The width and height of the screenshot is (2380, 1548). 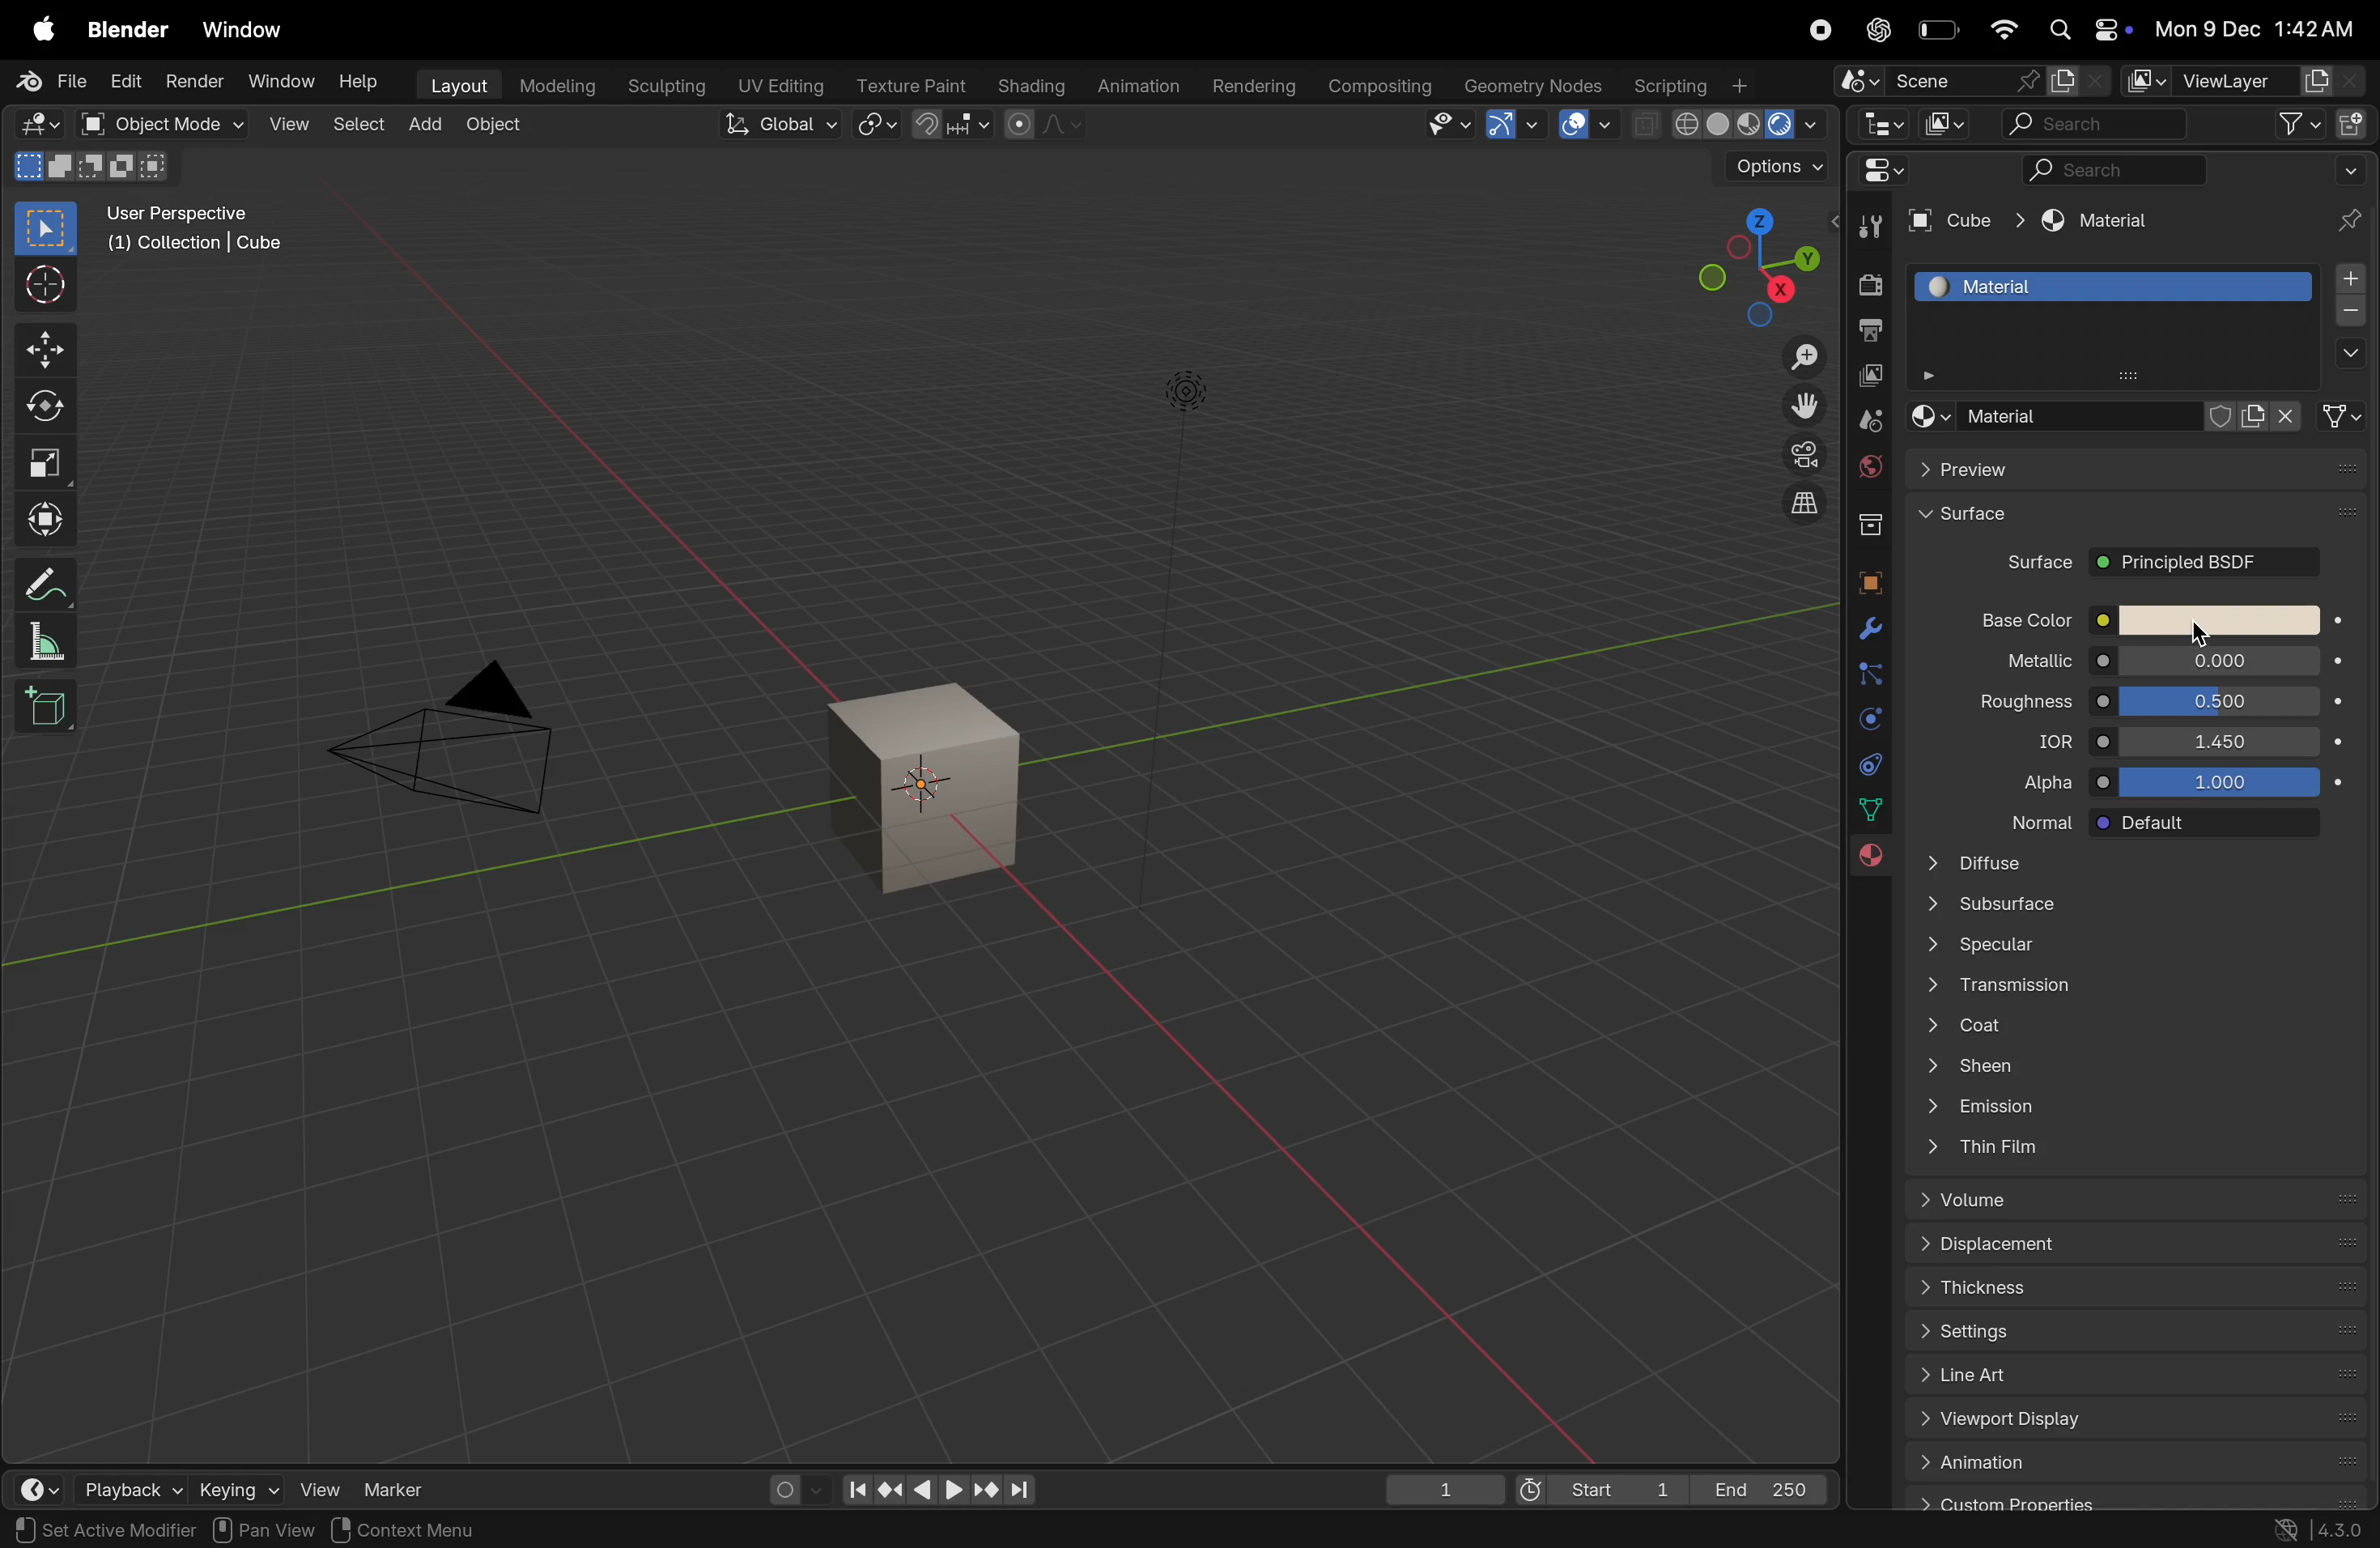 I want to click on marker, so click(x=402, y=1488).